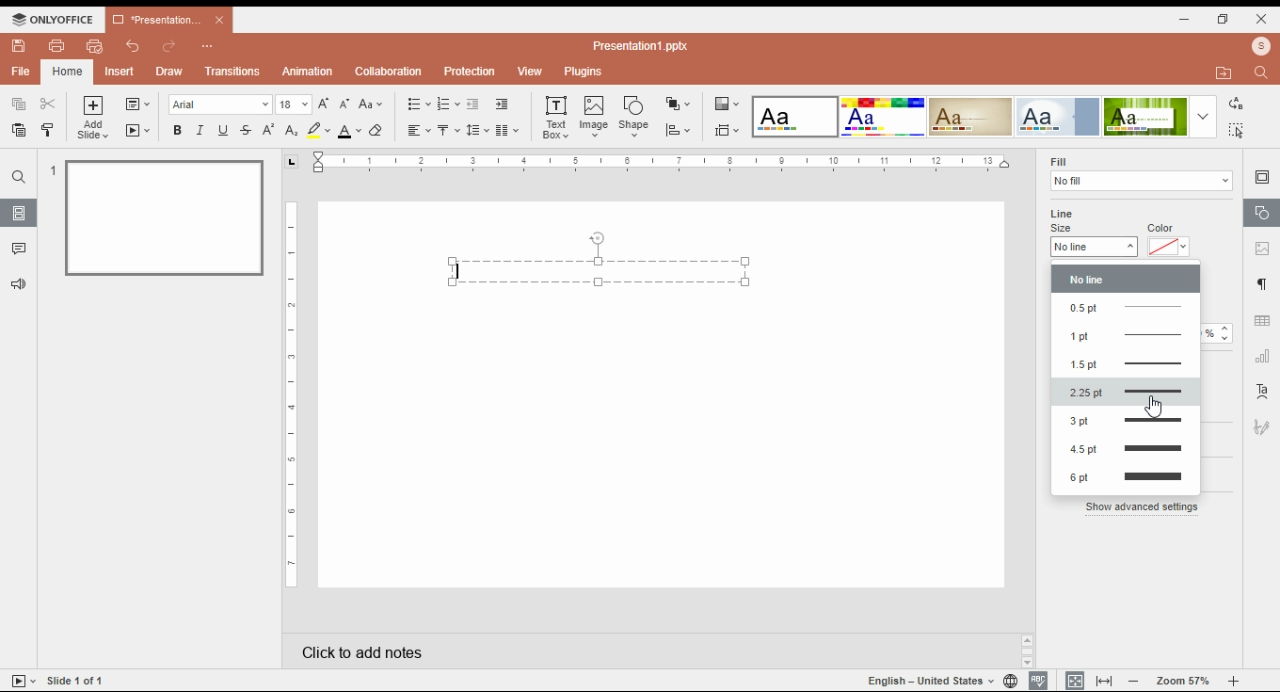 Image resolution: width=1280 pixels, height=692 pixels. I want to click on scroll up, so click(1028, 641).